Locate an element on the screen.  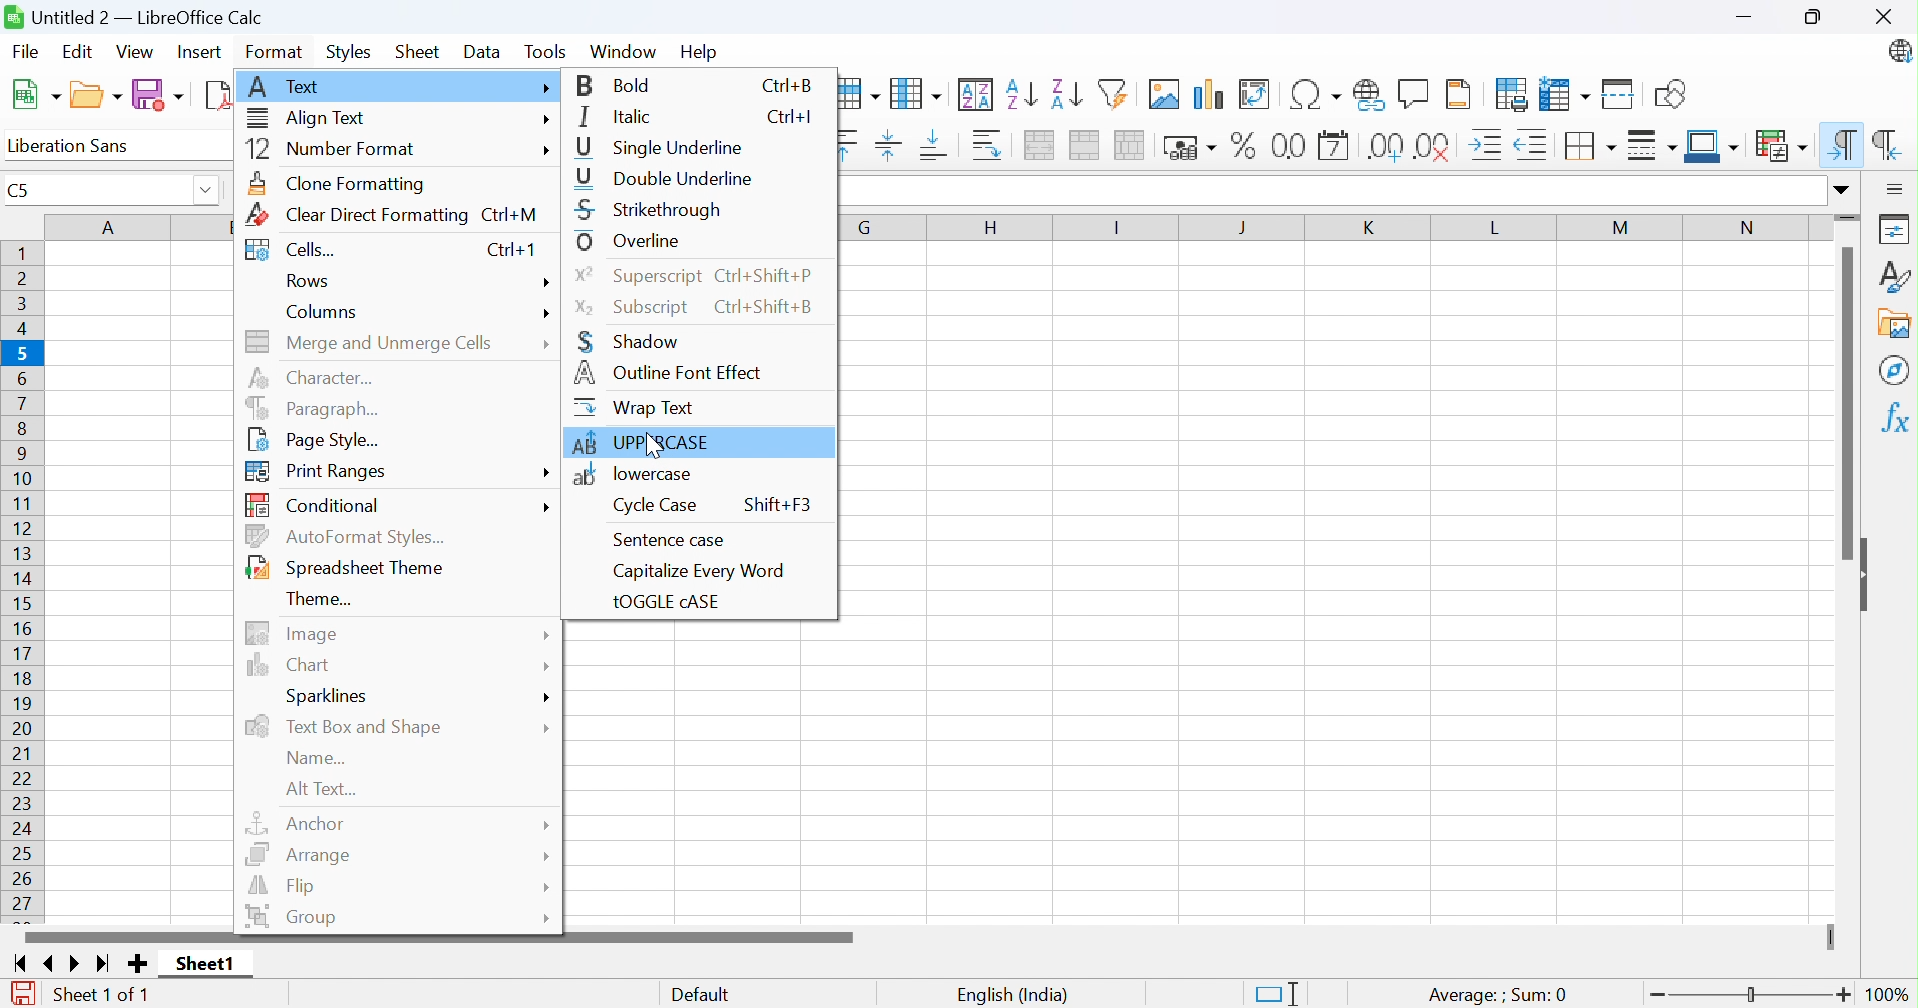
Freeze rows and columns is located at coordinates (1565, 95).